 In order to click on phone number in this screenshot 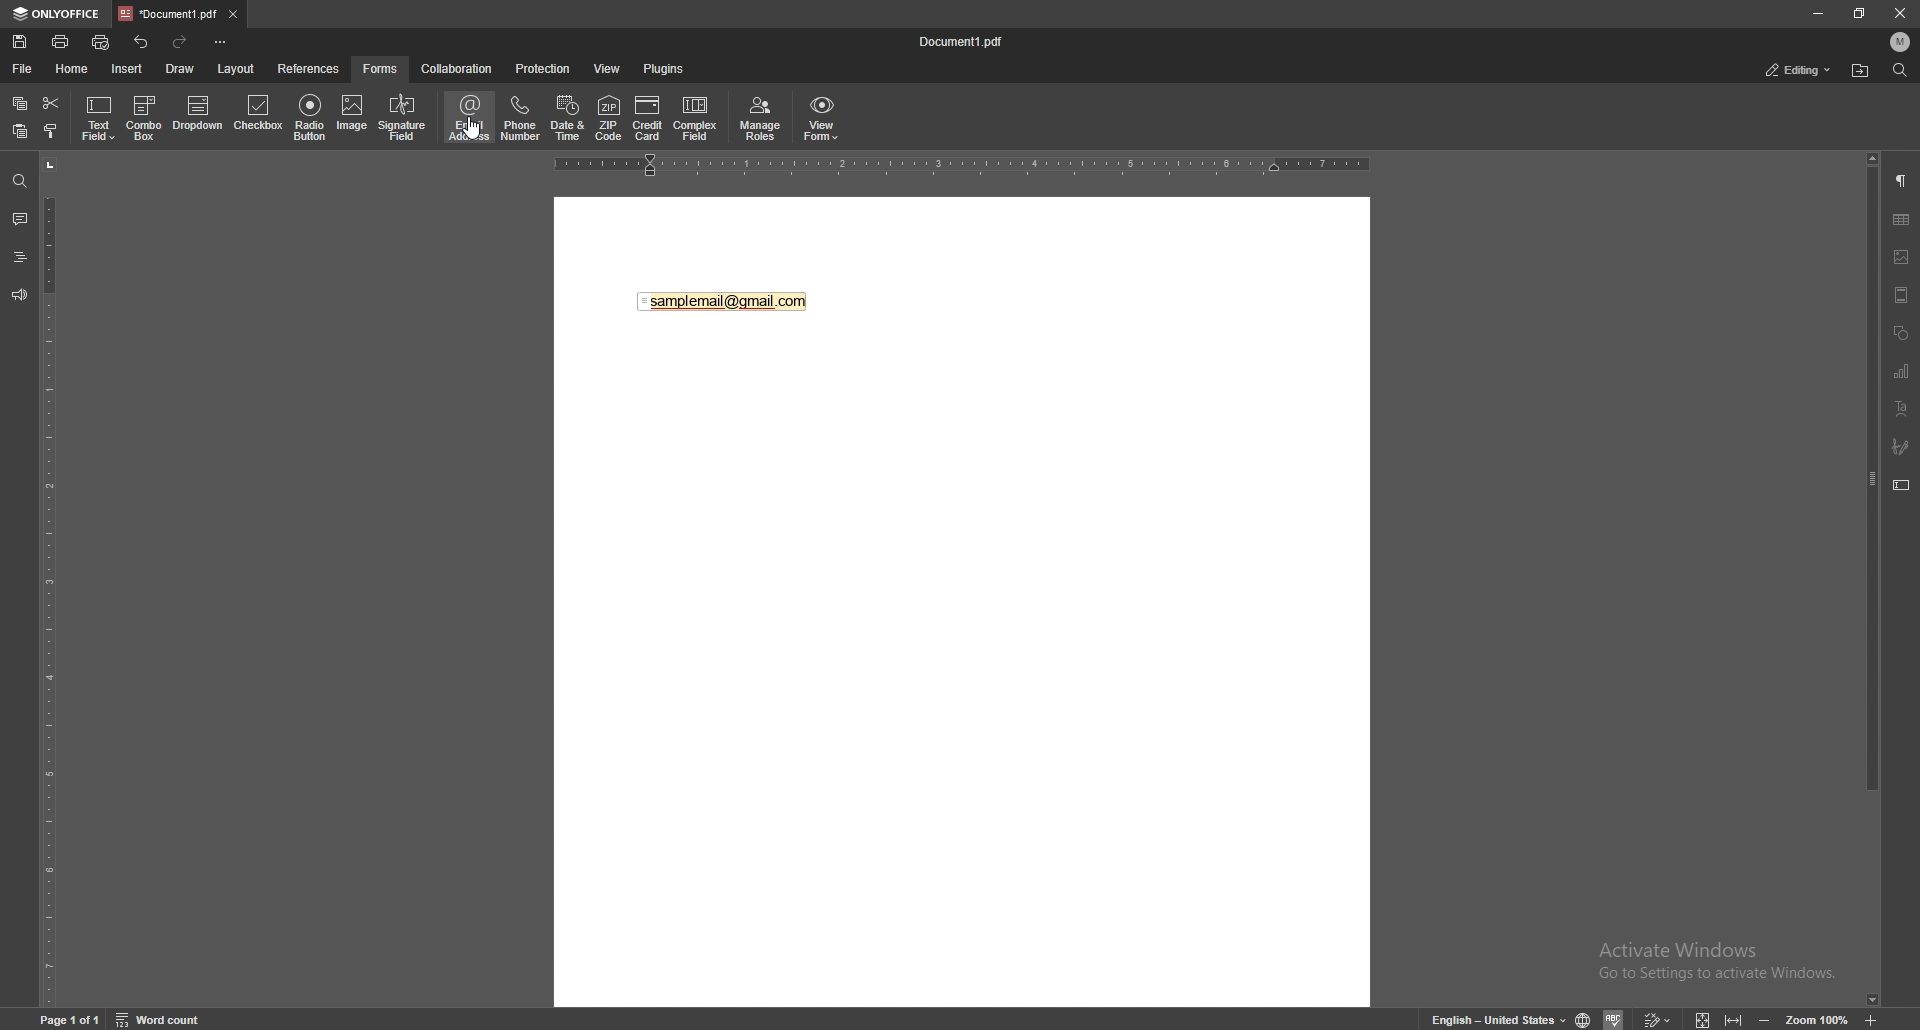, I will do `click(520, 119)`.